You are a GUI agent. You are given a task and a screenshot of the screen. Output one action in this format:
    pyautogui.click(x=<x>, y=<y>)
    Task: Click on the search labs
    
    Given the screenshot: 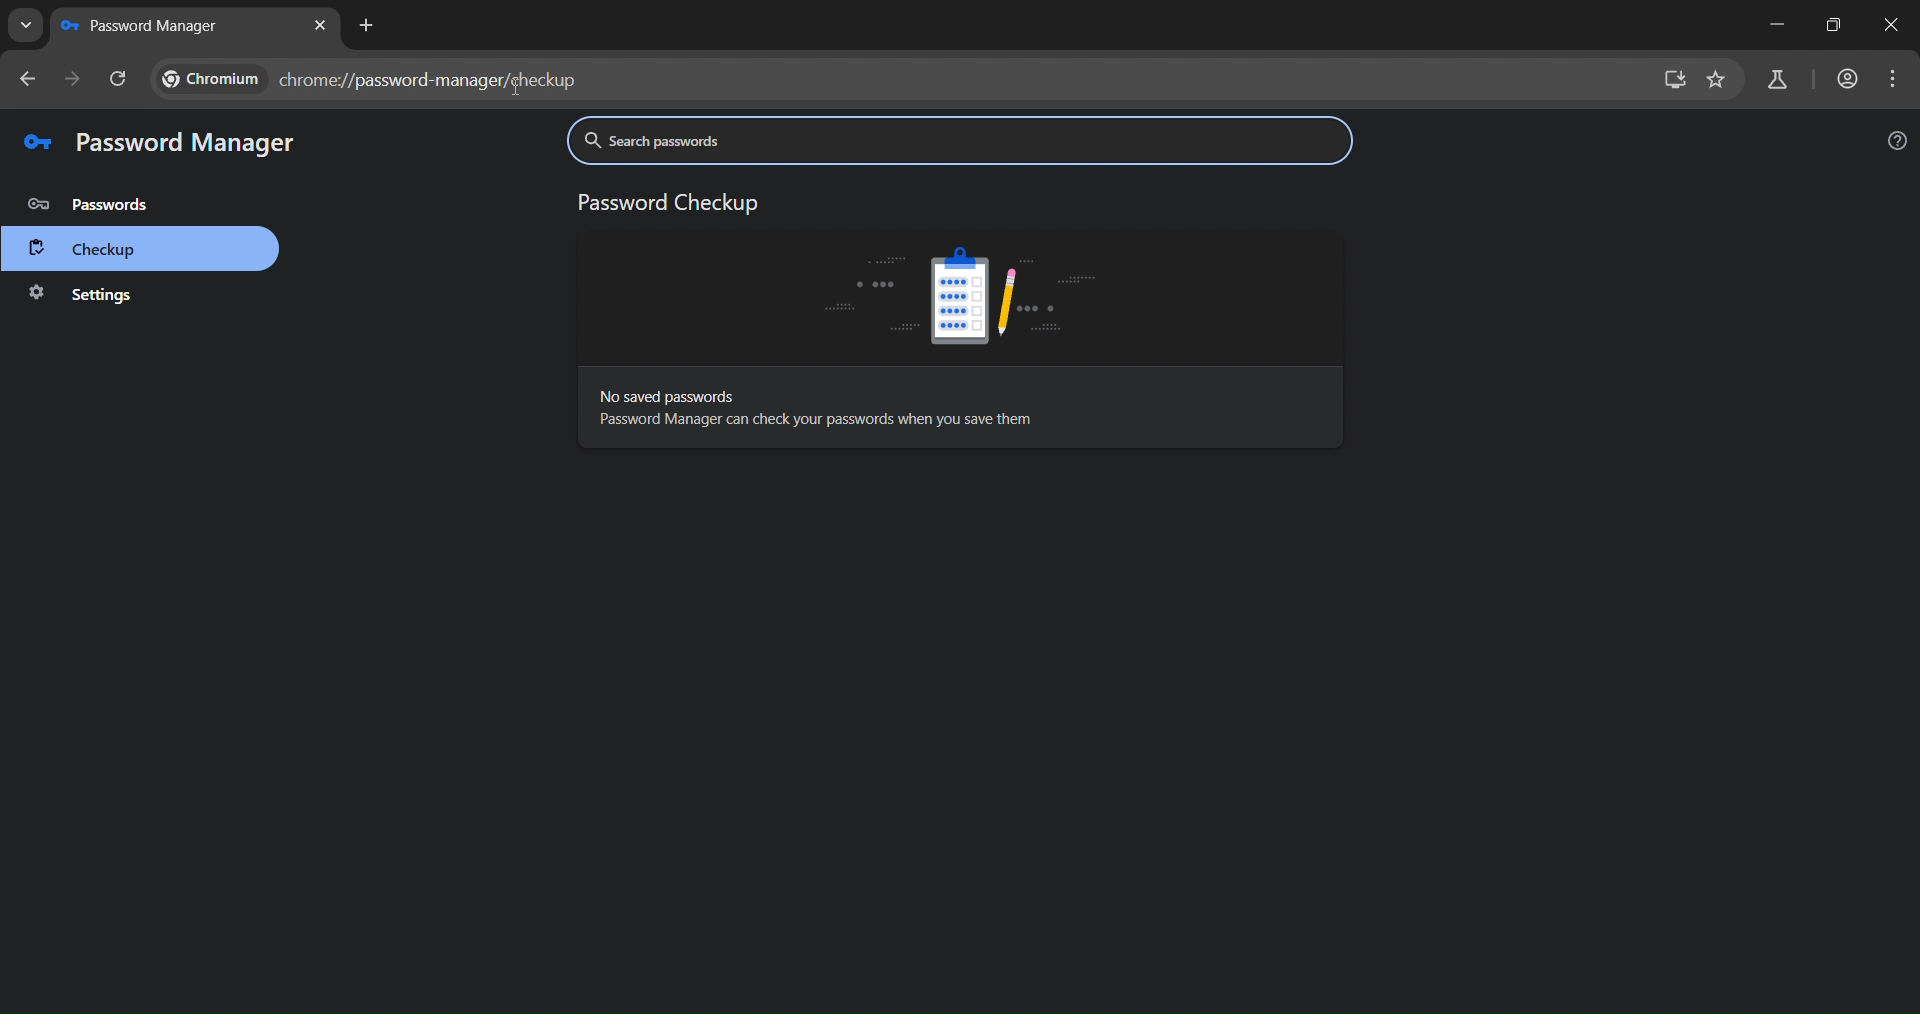 What is the action you would take?
    pyautogui.click(x=1777, y=80)
    